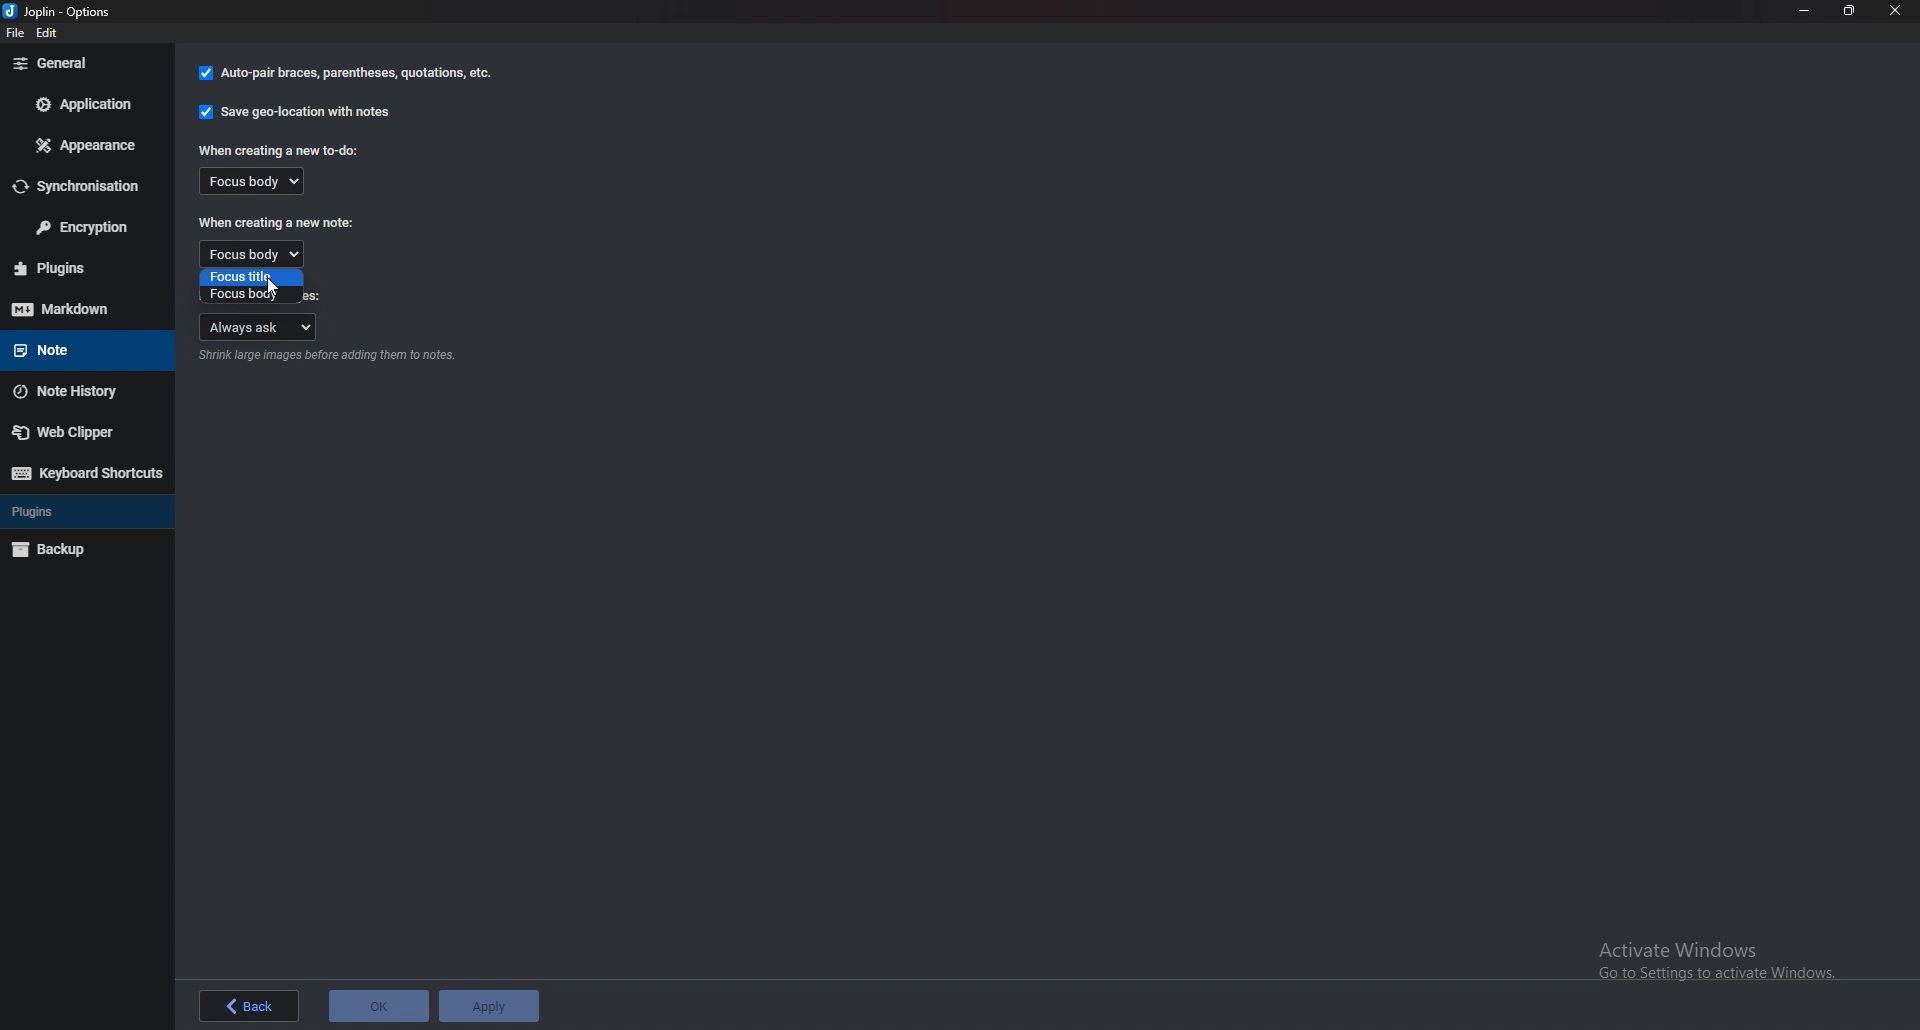 The image size is (1920, 1030). I want to click on Resize, so click(1846, 10).